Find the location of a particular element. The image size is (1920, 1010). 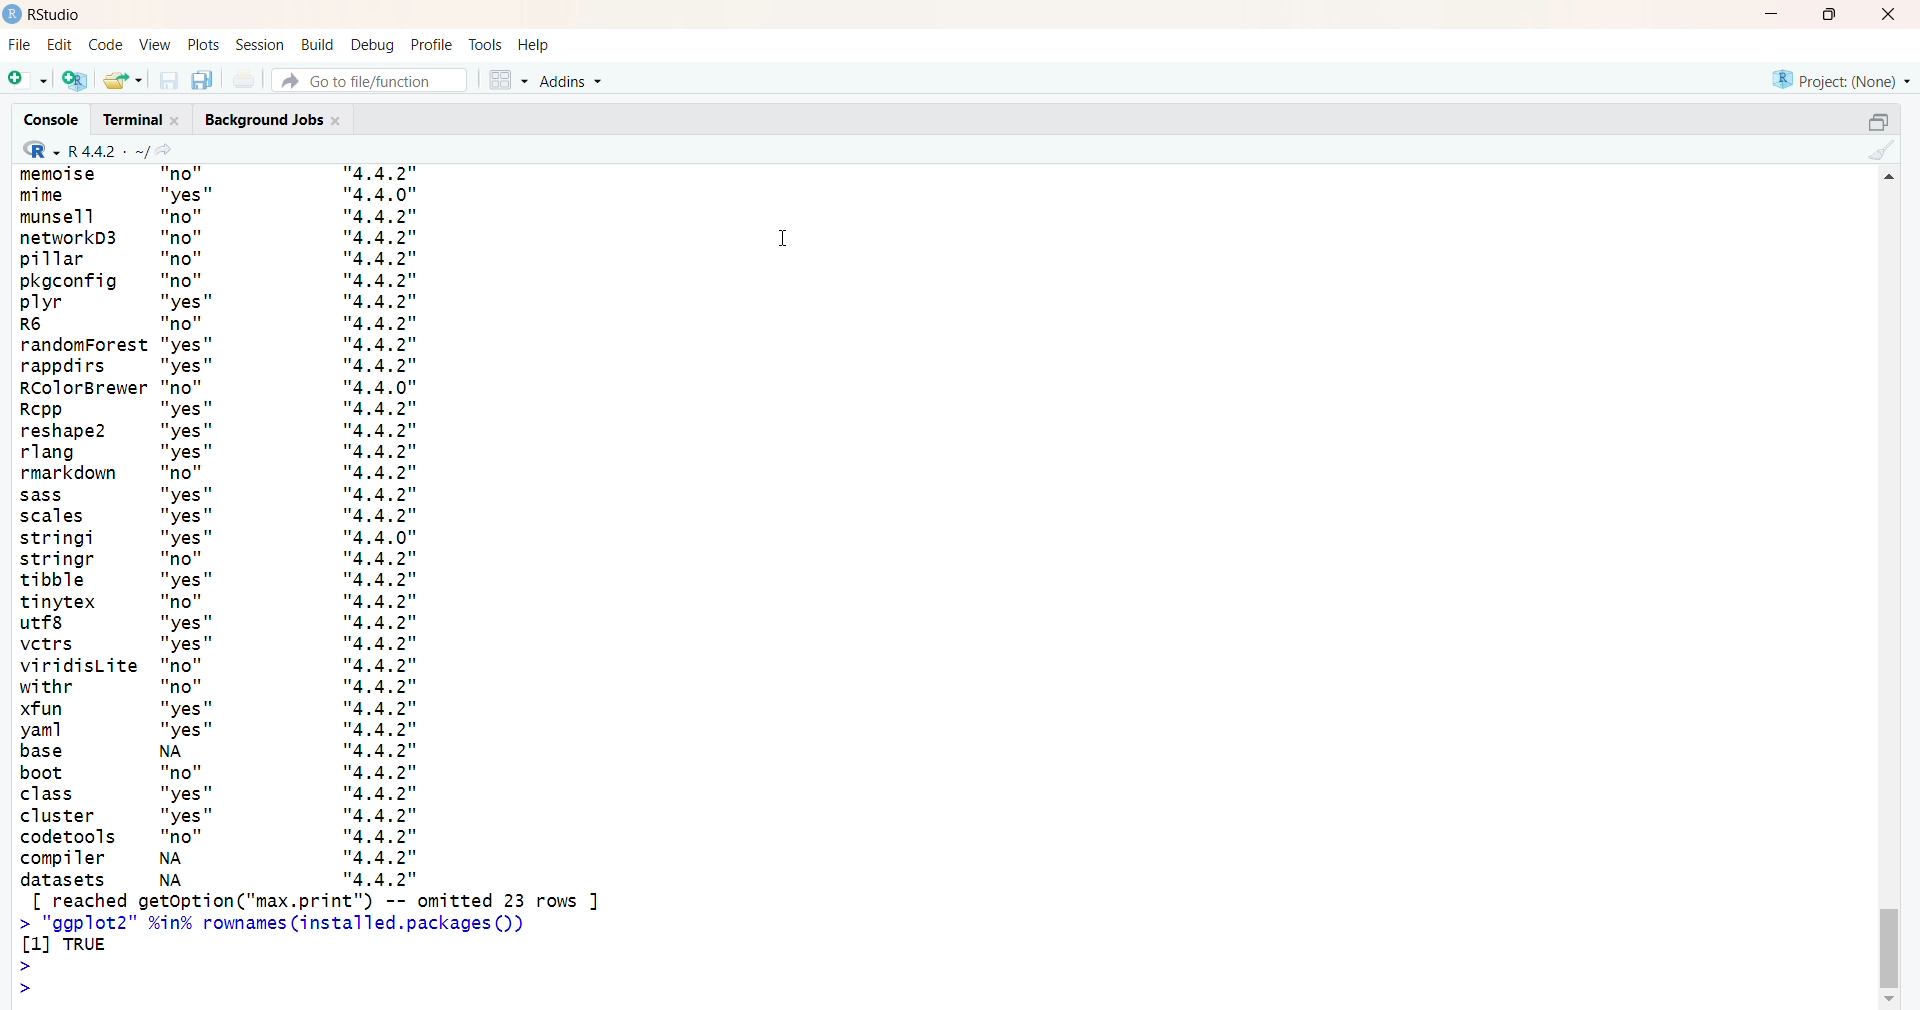

R 4.4.2 is located at coordinates (80, 151).